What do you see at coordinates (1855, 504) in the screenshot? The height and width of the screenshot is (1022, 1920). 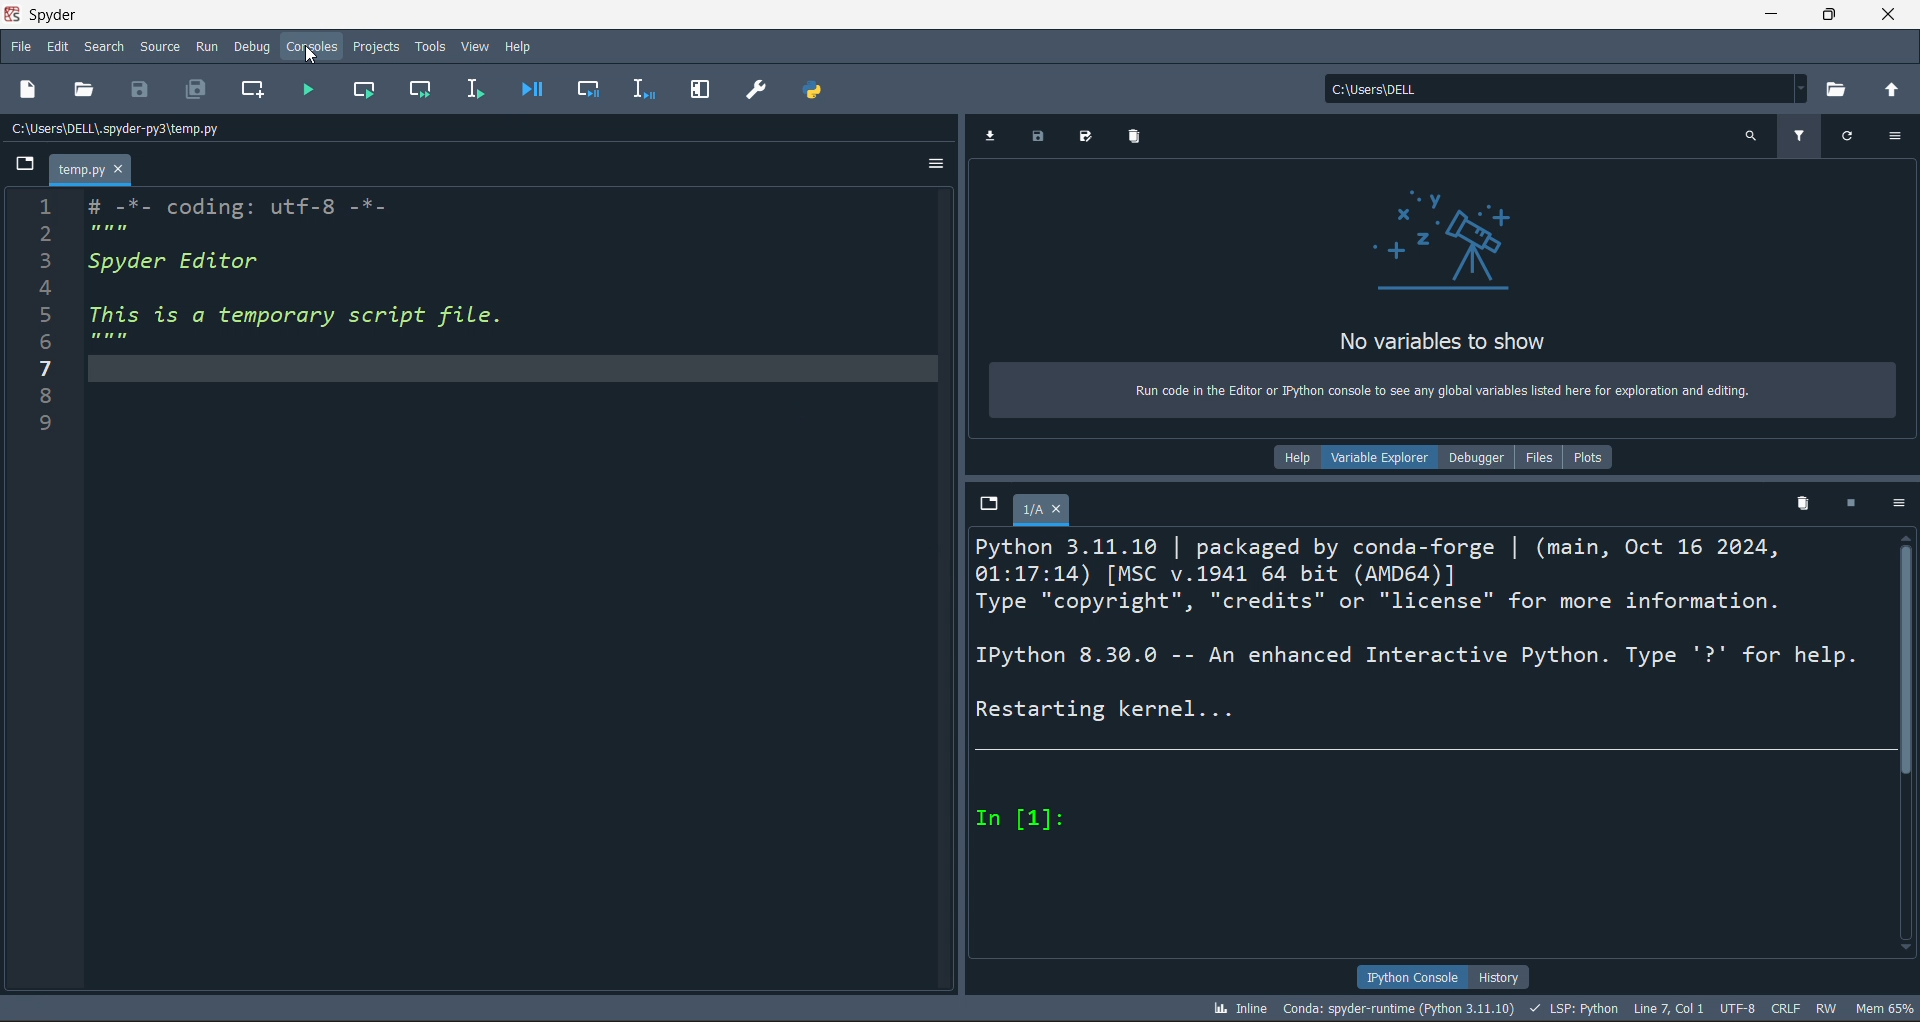 I see `stop kernel` at bounding box center [1855, 504].